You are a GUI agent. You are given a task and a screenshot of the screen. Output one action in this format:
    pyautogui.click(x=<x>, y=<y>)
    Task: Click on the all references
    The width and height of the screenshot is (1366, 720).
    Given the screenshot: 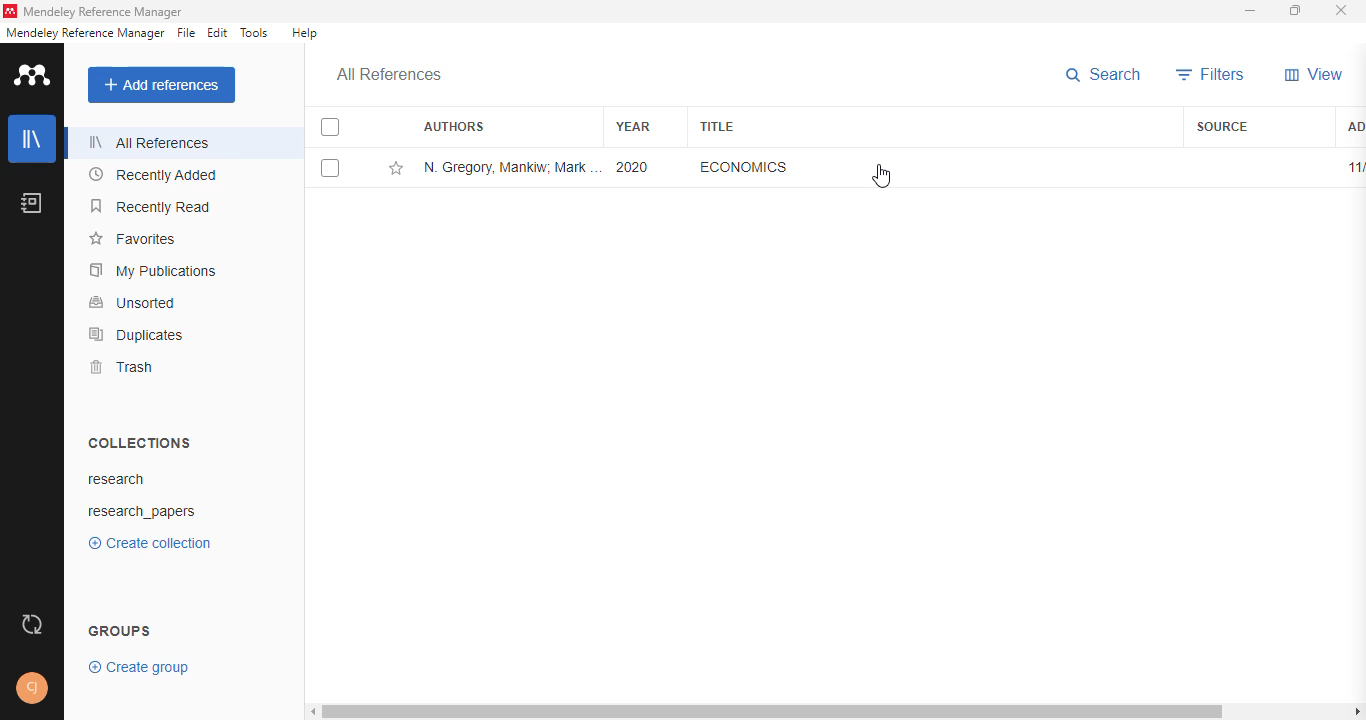 What is the action you would take?
    pyautogui.click(x=388, y=74)
    